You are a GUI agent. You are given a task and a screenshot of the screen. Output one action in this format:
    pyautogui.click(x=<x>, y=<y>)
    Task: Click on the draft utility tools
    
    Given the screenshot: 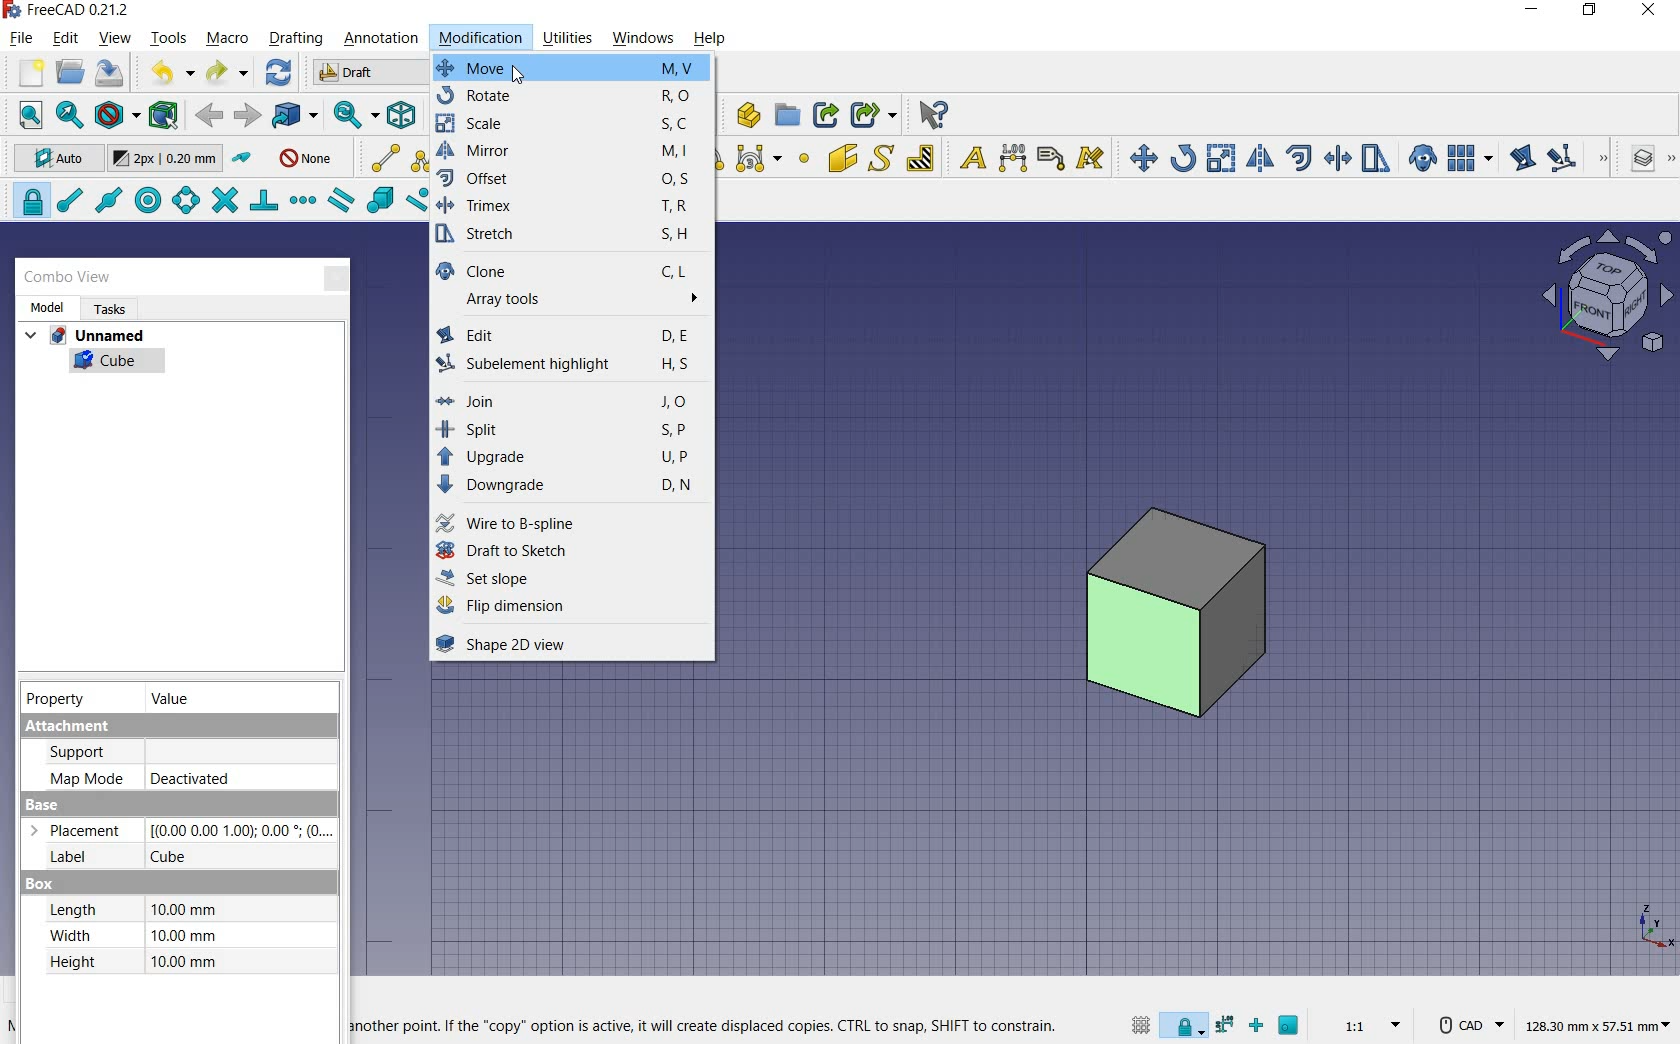 What is the action you would take?
    pyautogui.click(x=1671, y=160)
    